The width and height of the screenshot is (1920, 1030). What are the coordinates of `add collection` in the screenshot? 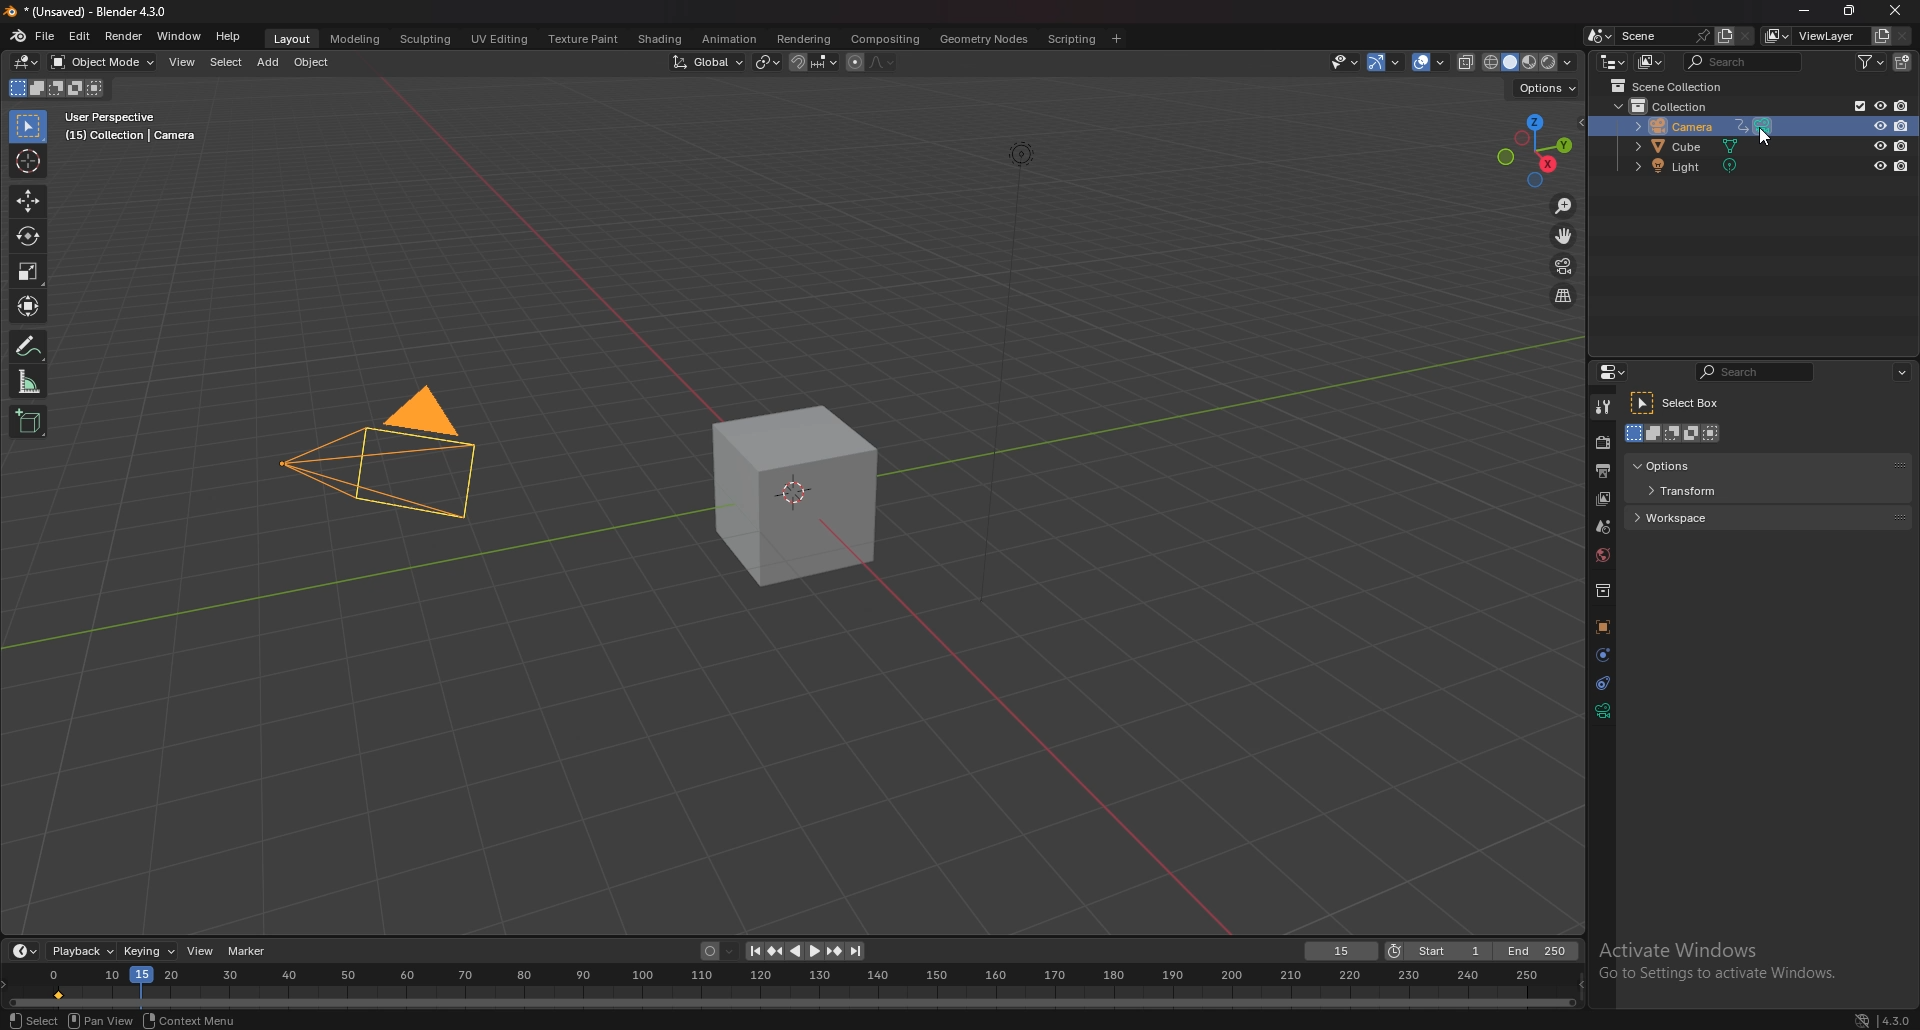 It's located at (1903, 61).